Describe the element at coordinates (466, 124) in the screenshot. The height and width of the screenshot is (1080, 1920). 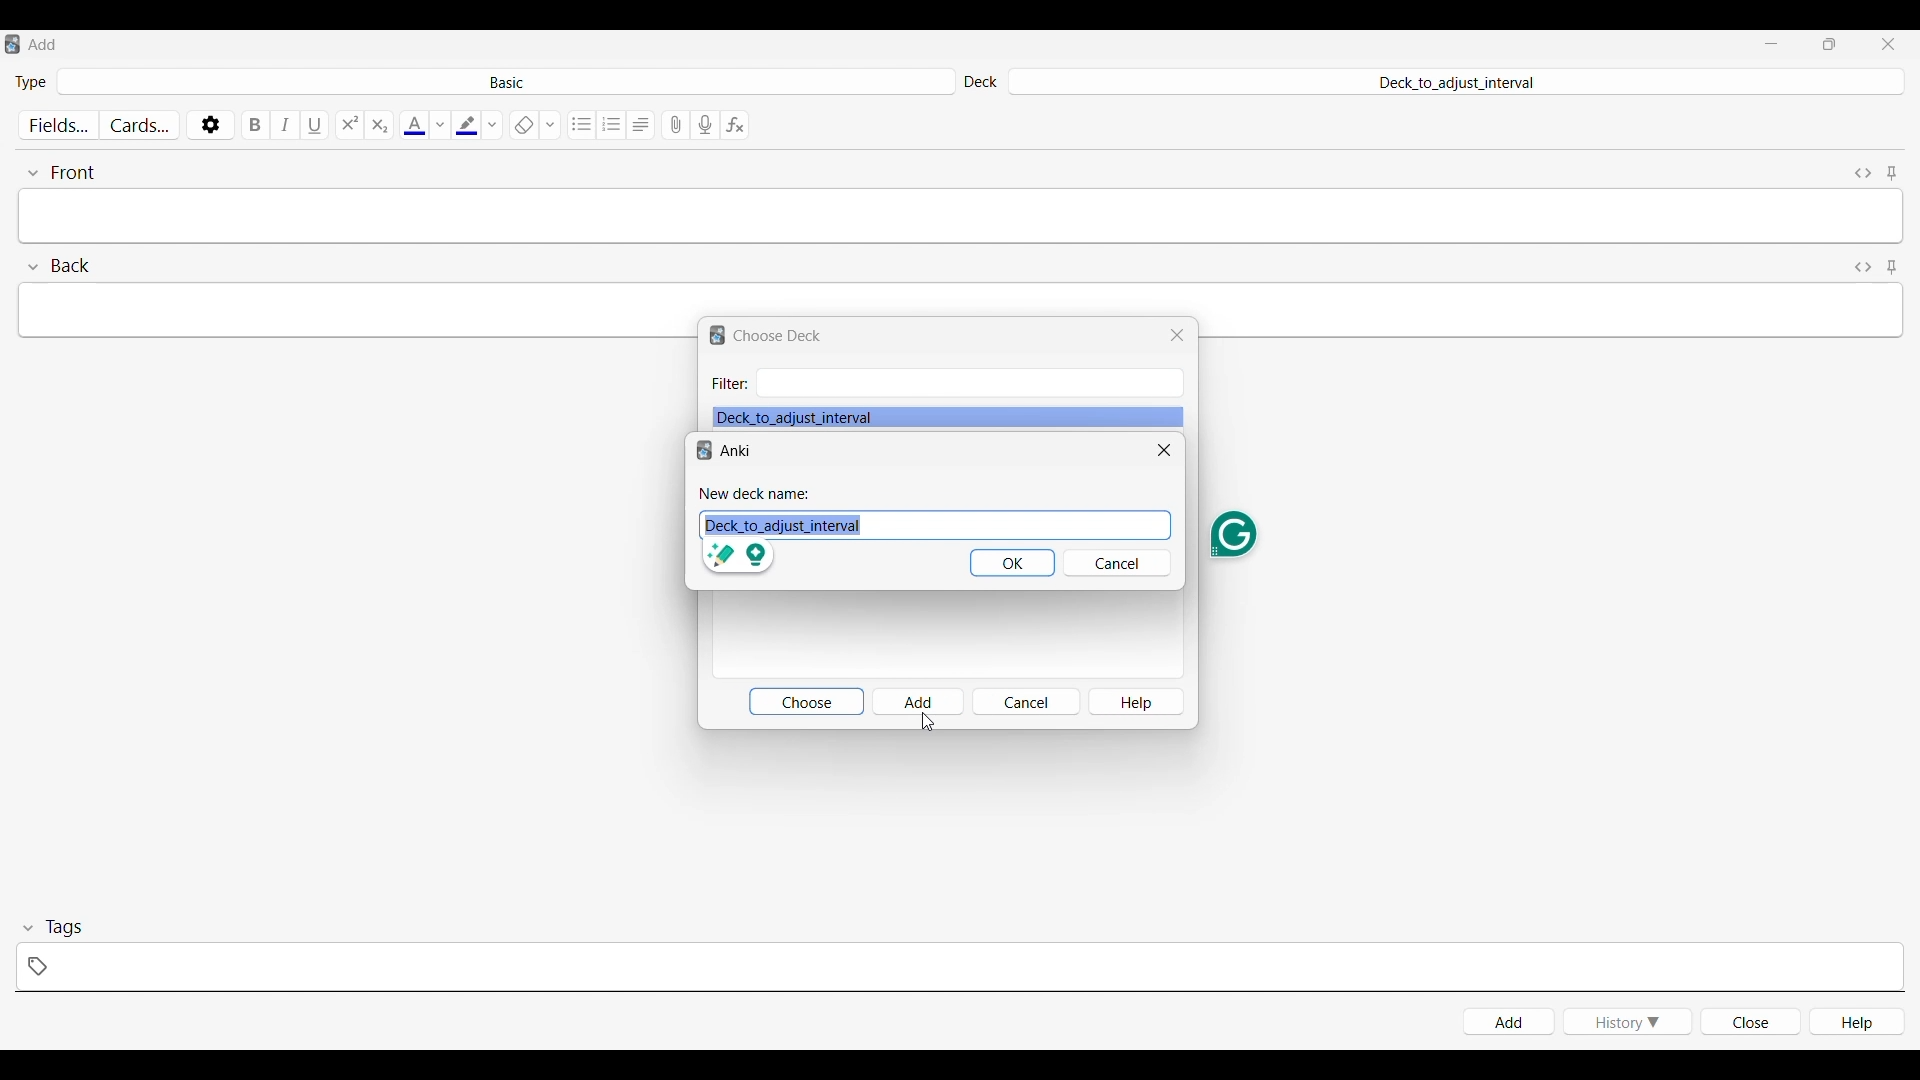
I see `Selected highlight color` at that location.